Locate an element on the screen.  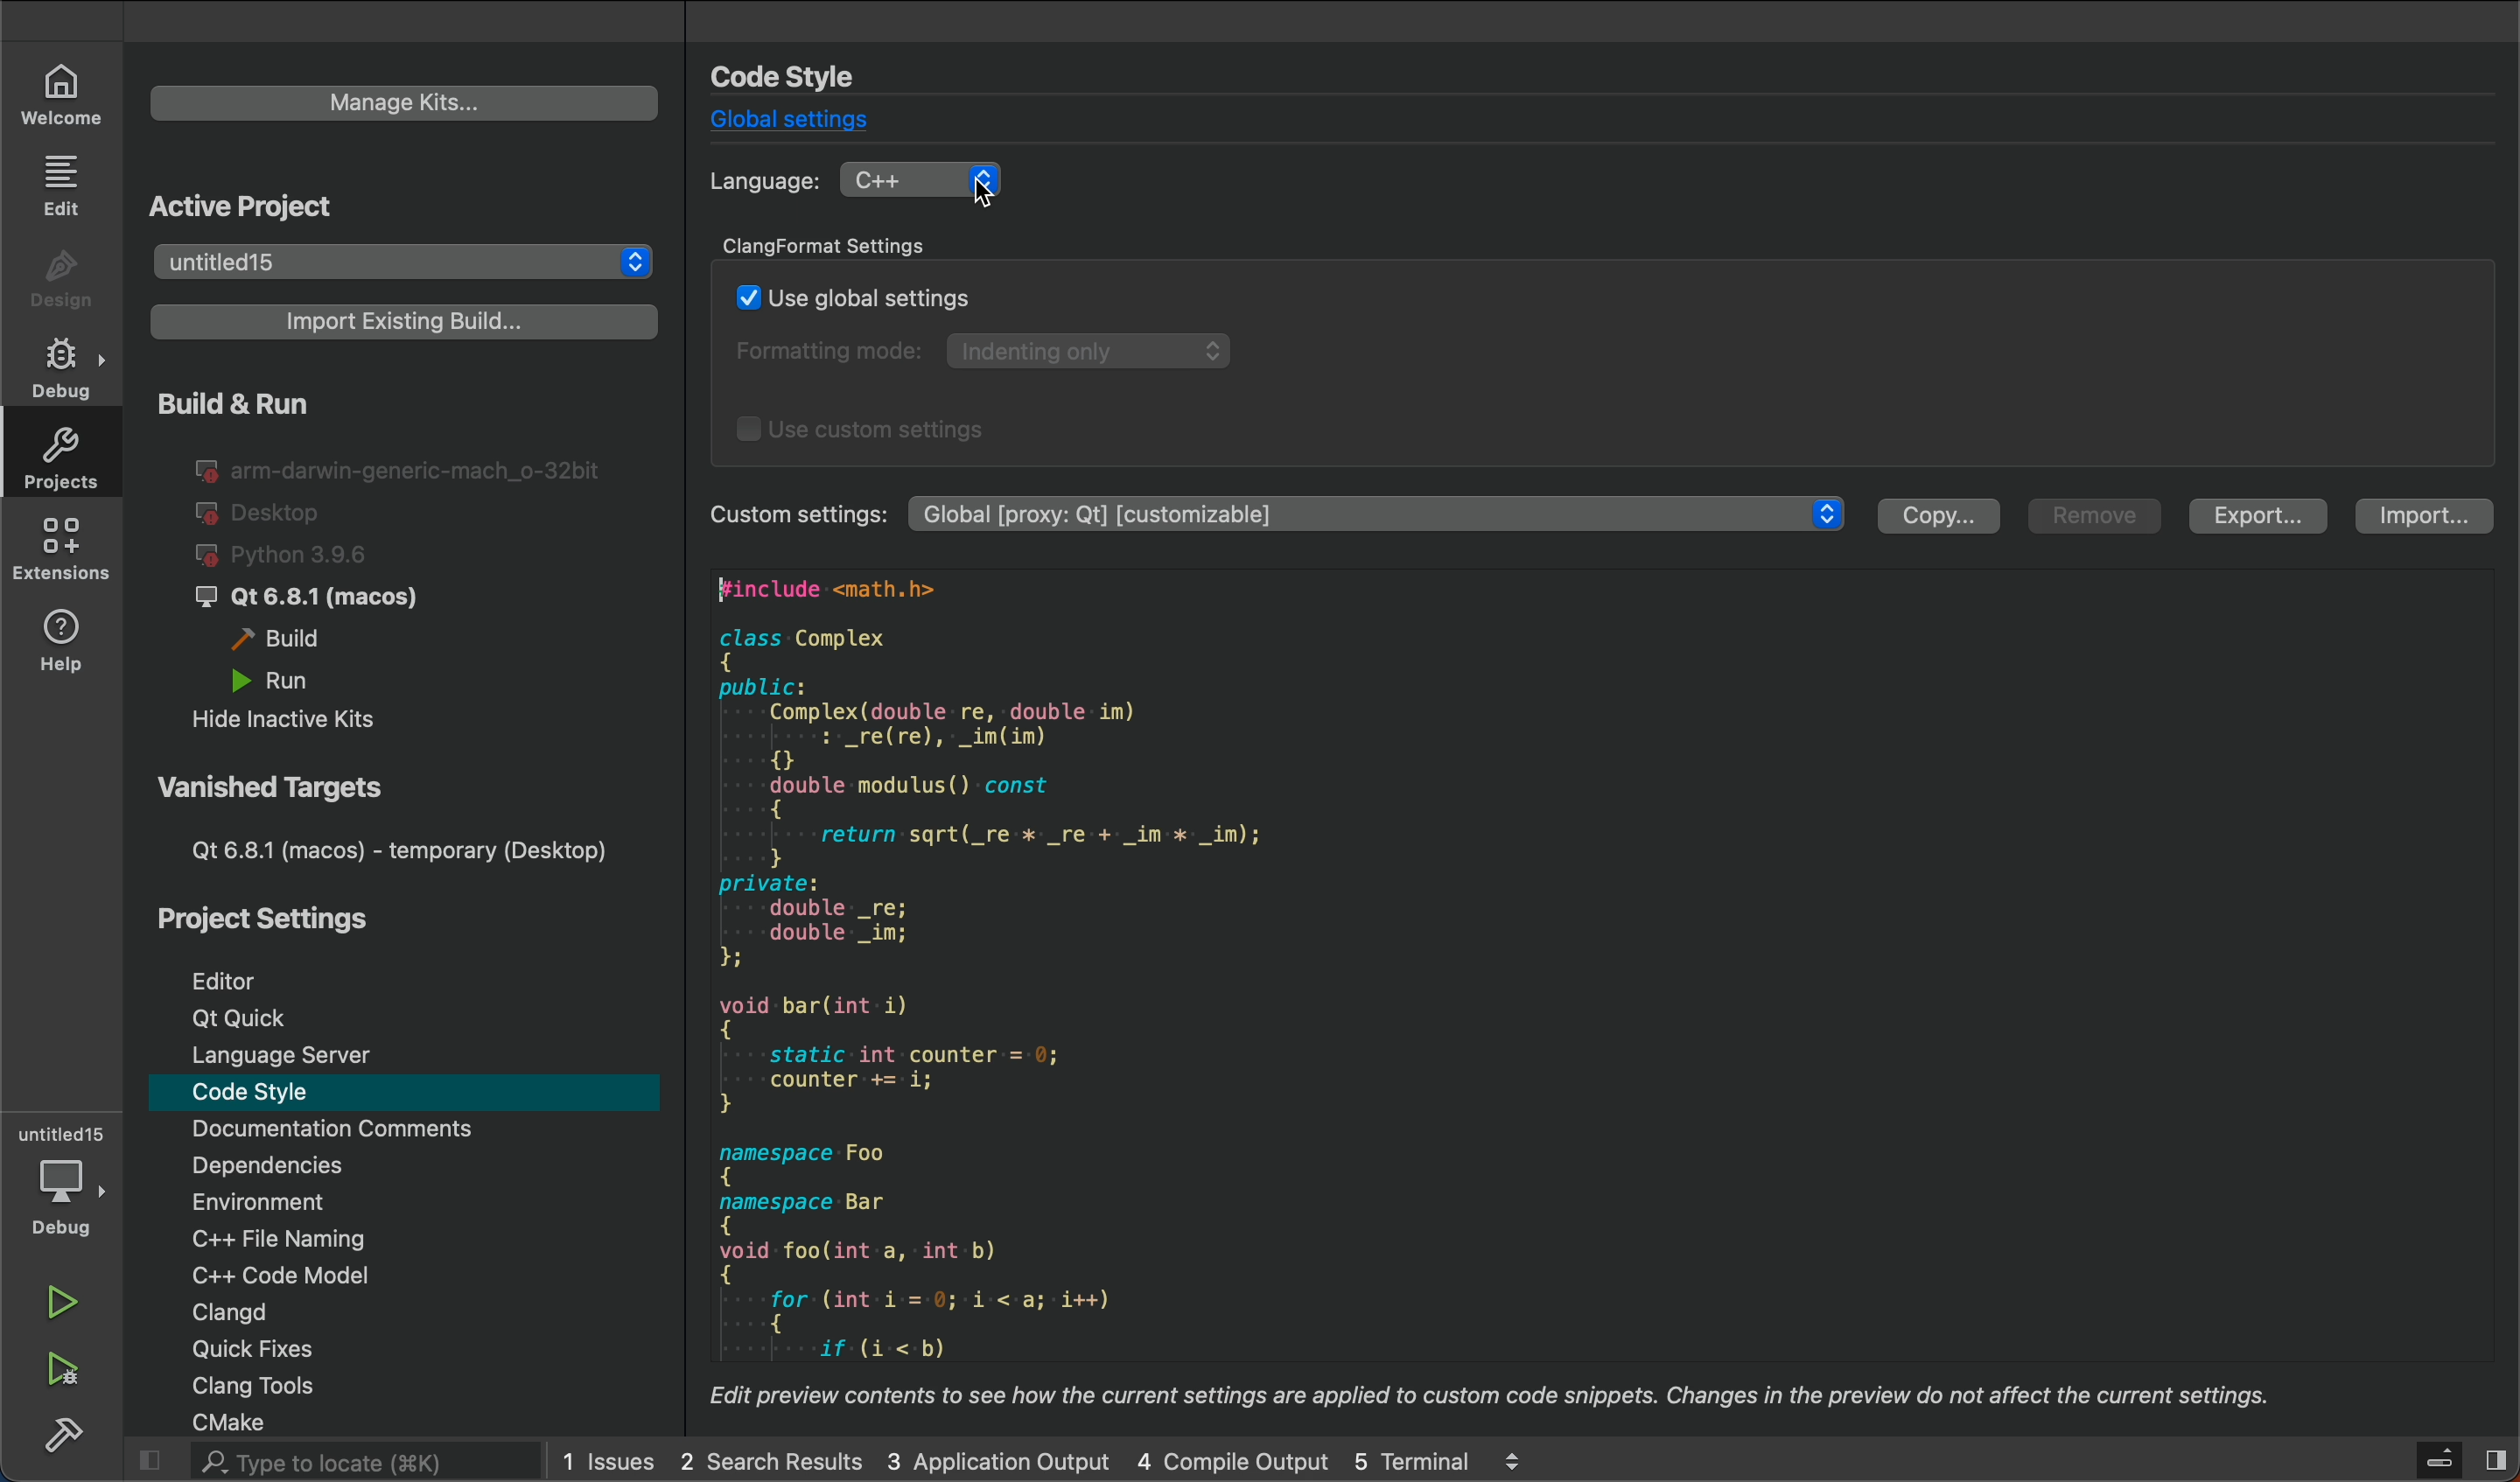
c-- code modal is located at coordinates (306, 1272).